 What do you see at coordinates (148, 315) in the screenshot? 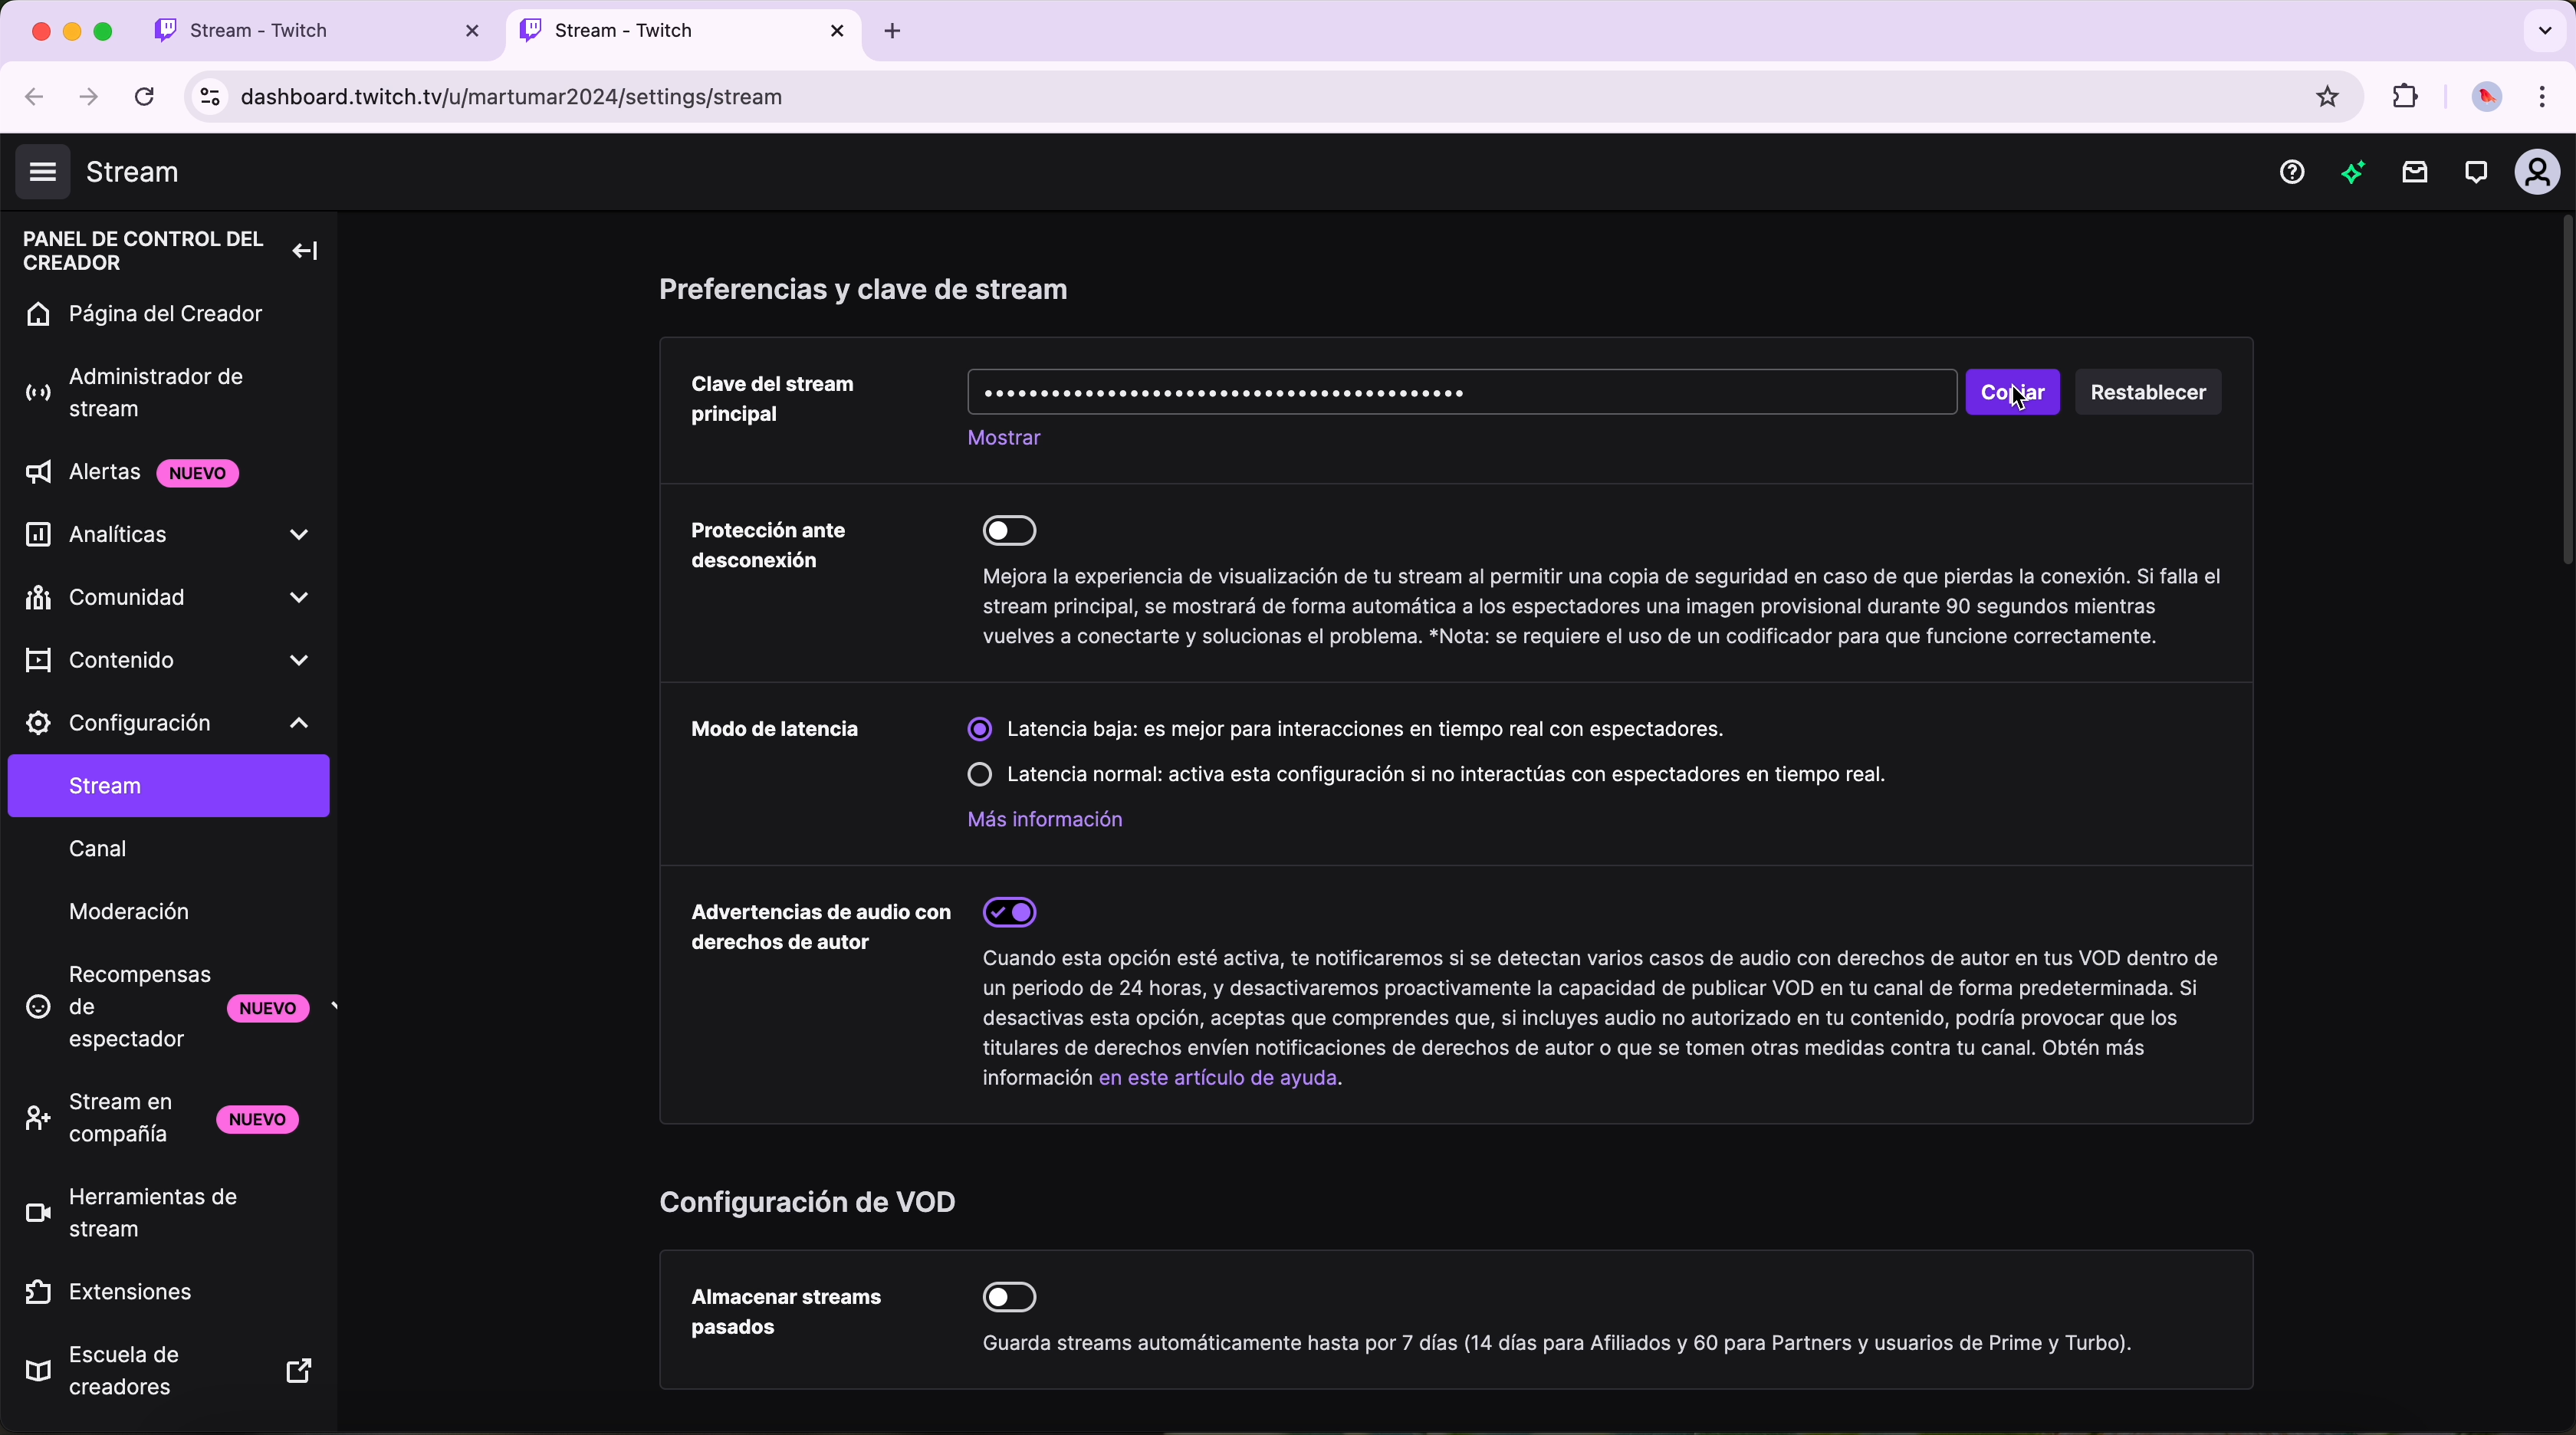
I see `home` at bounding box center [148, 315].